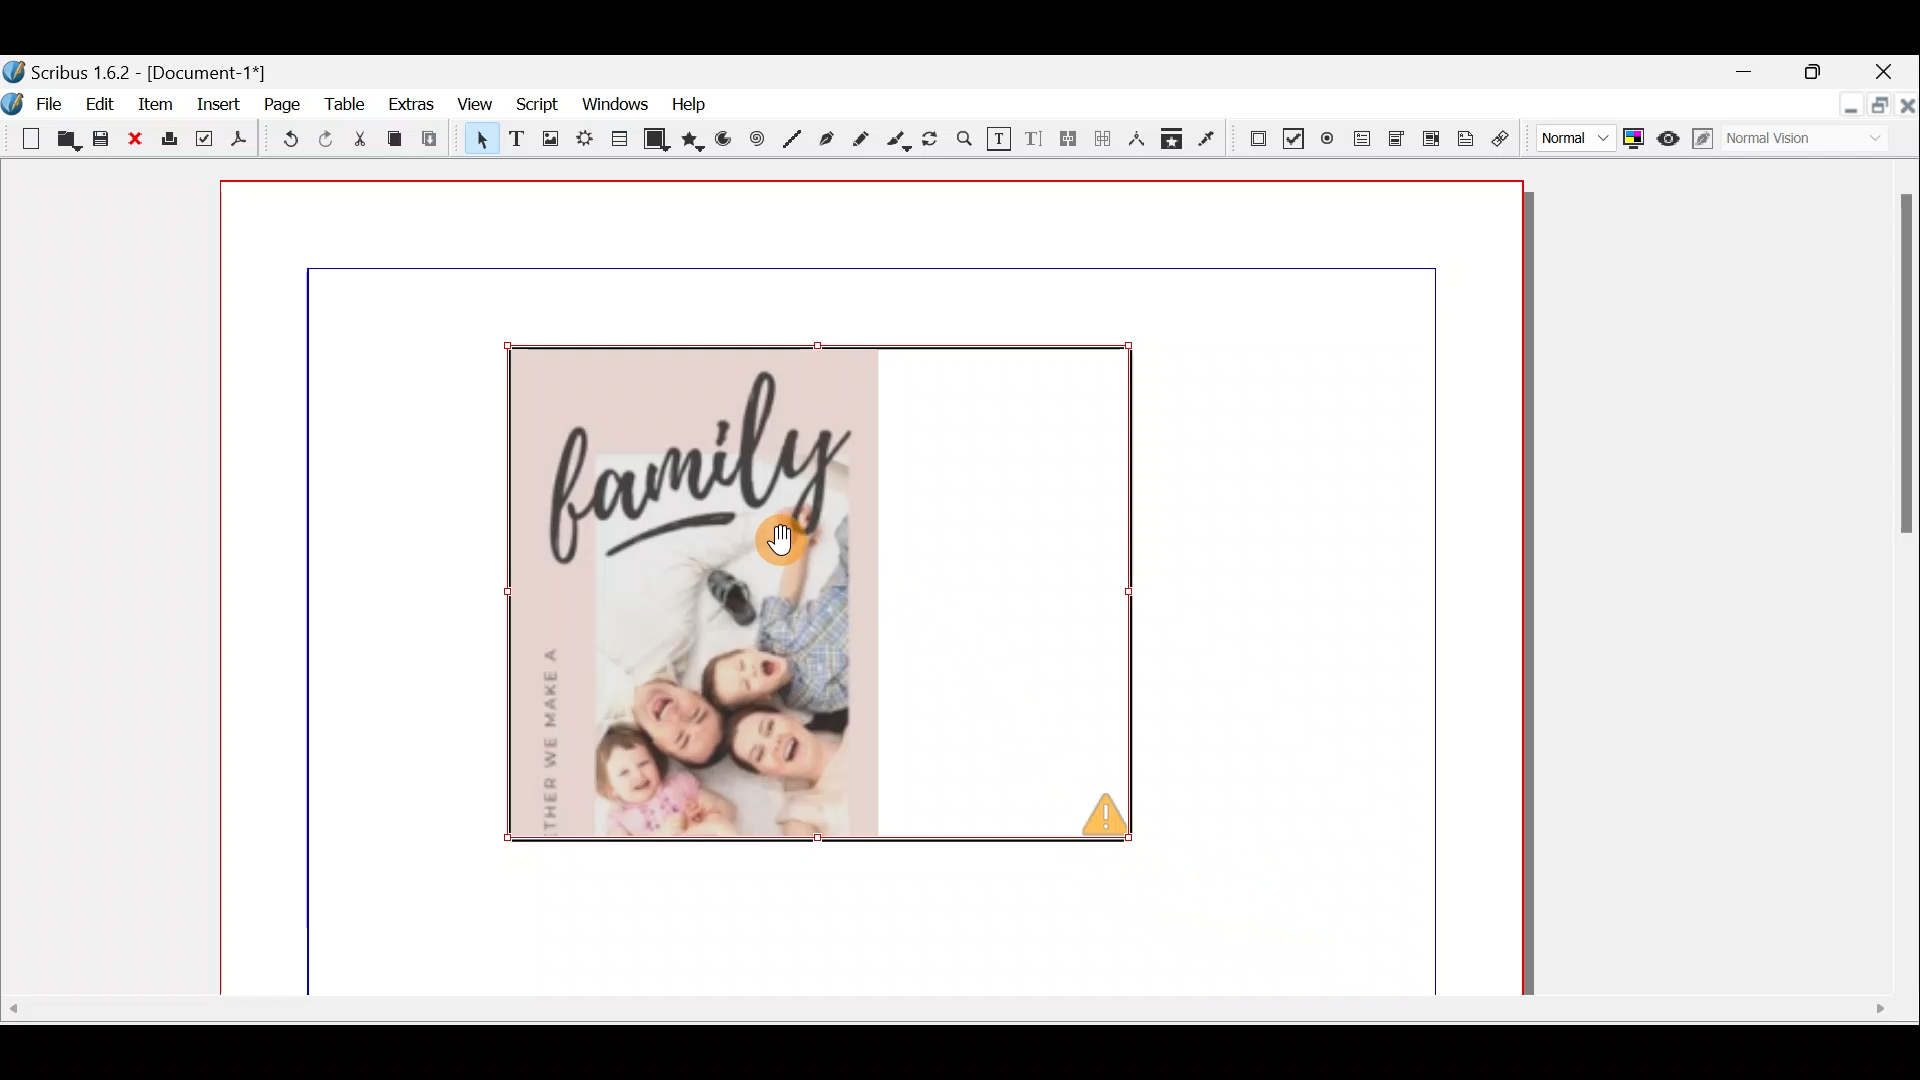  Describe the element at coordinates (281, 107) in the screenshot. I see `Page` at that location.